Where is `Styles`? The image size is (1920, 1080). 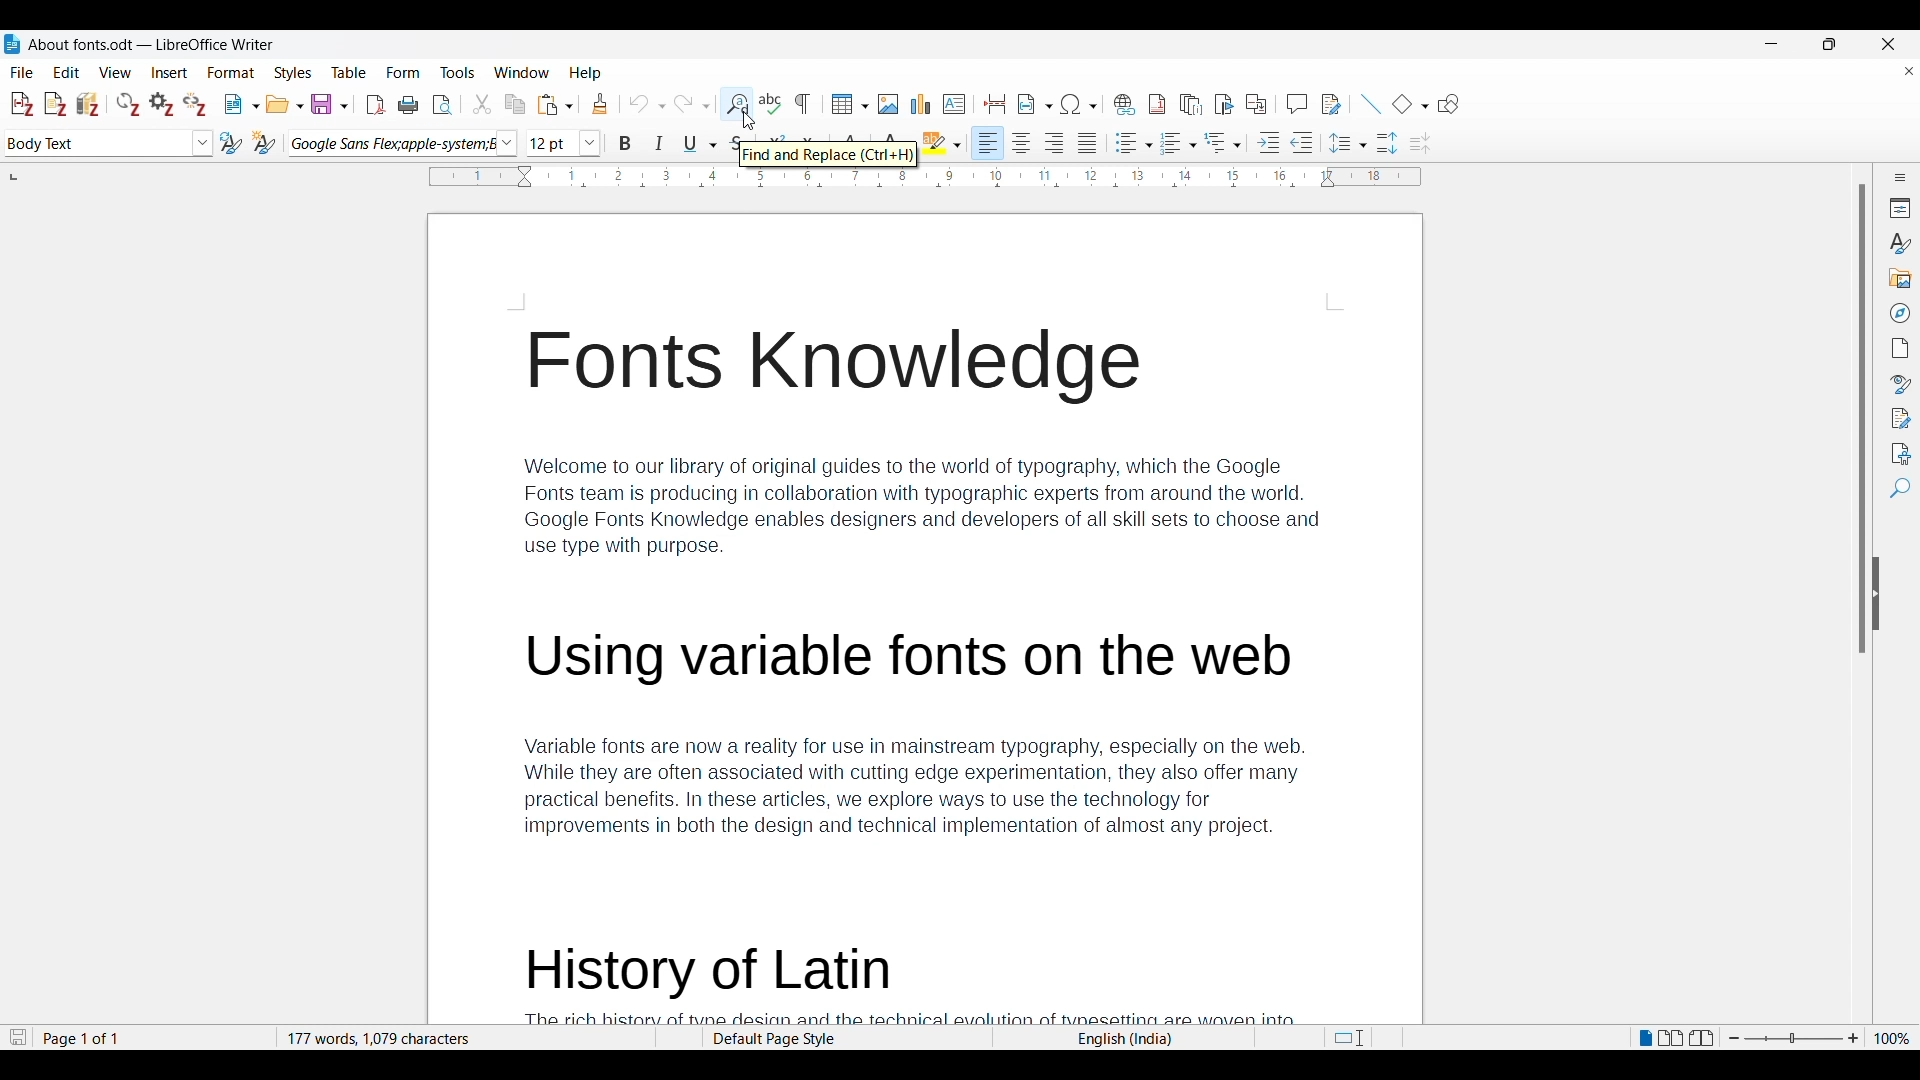 Styles is located at coordinates (1898, 243).